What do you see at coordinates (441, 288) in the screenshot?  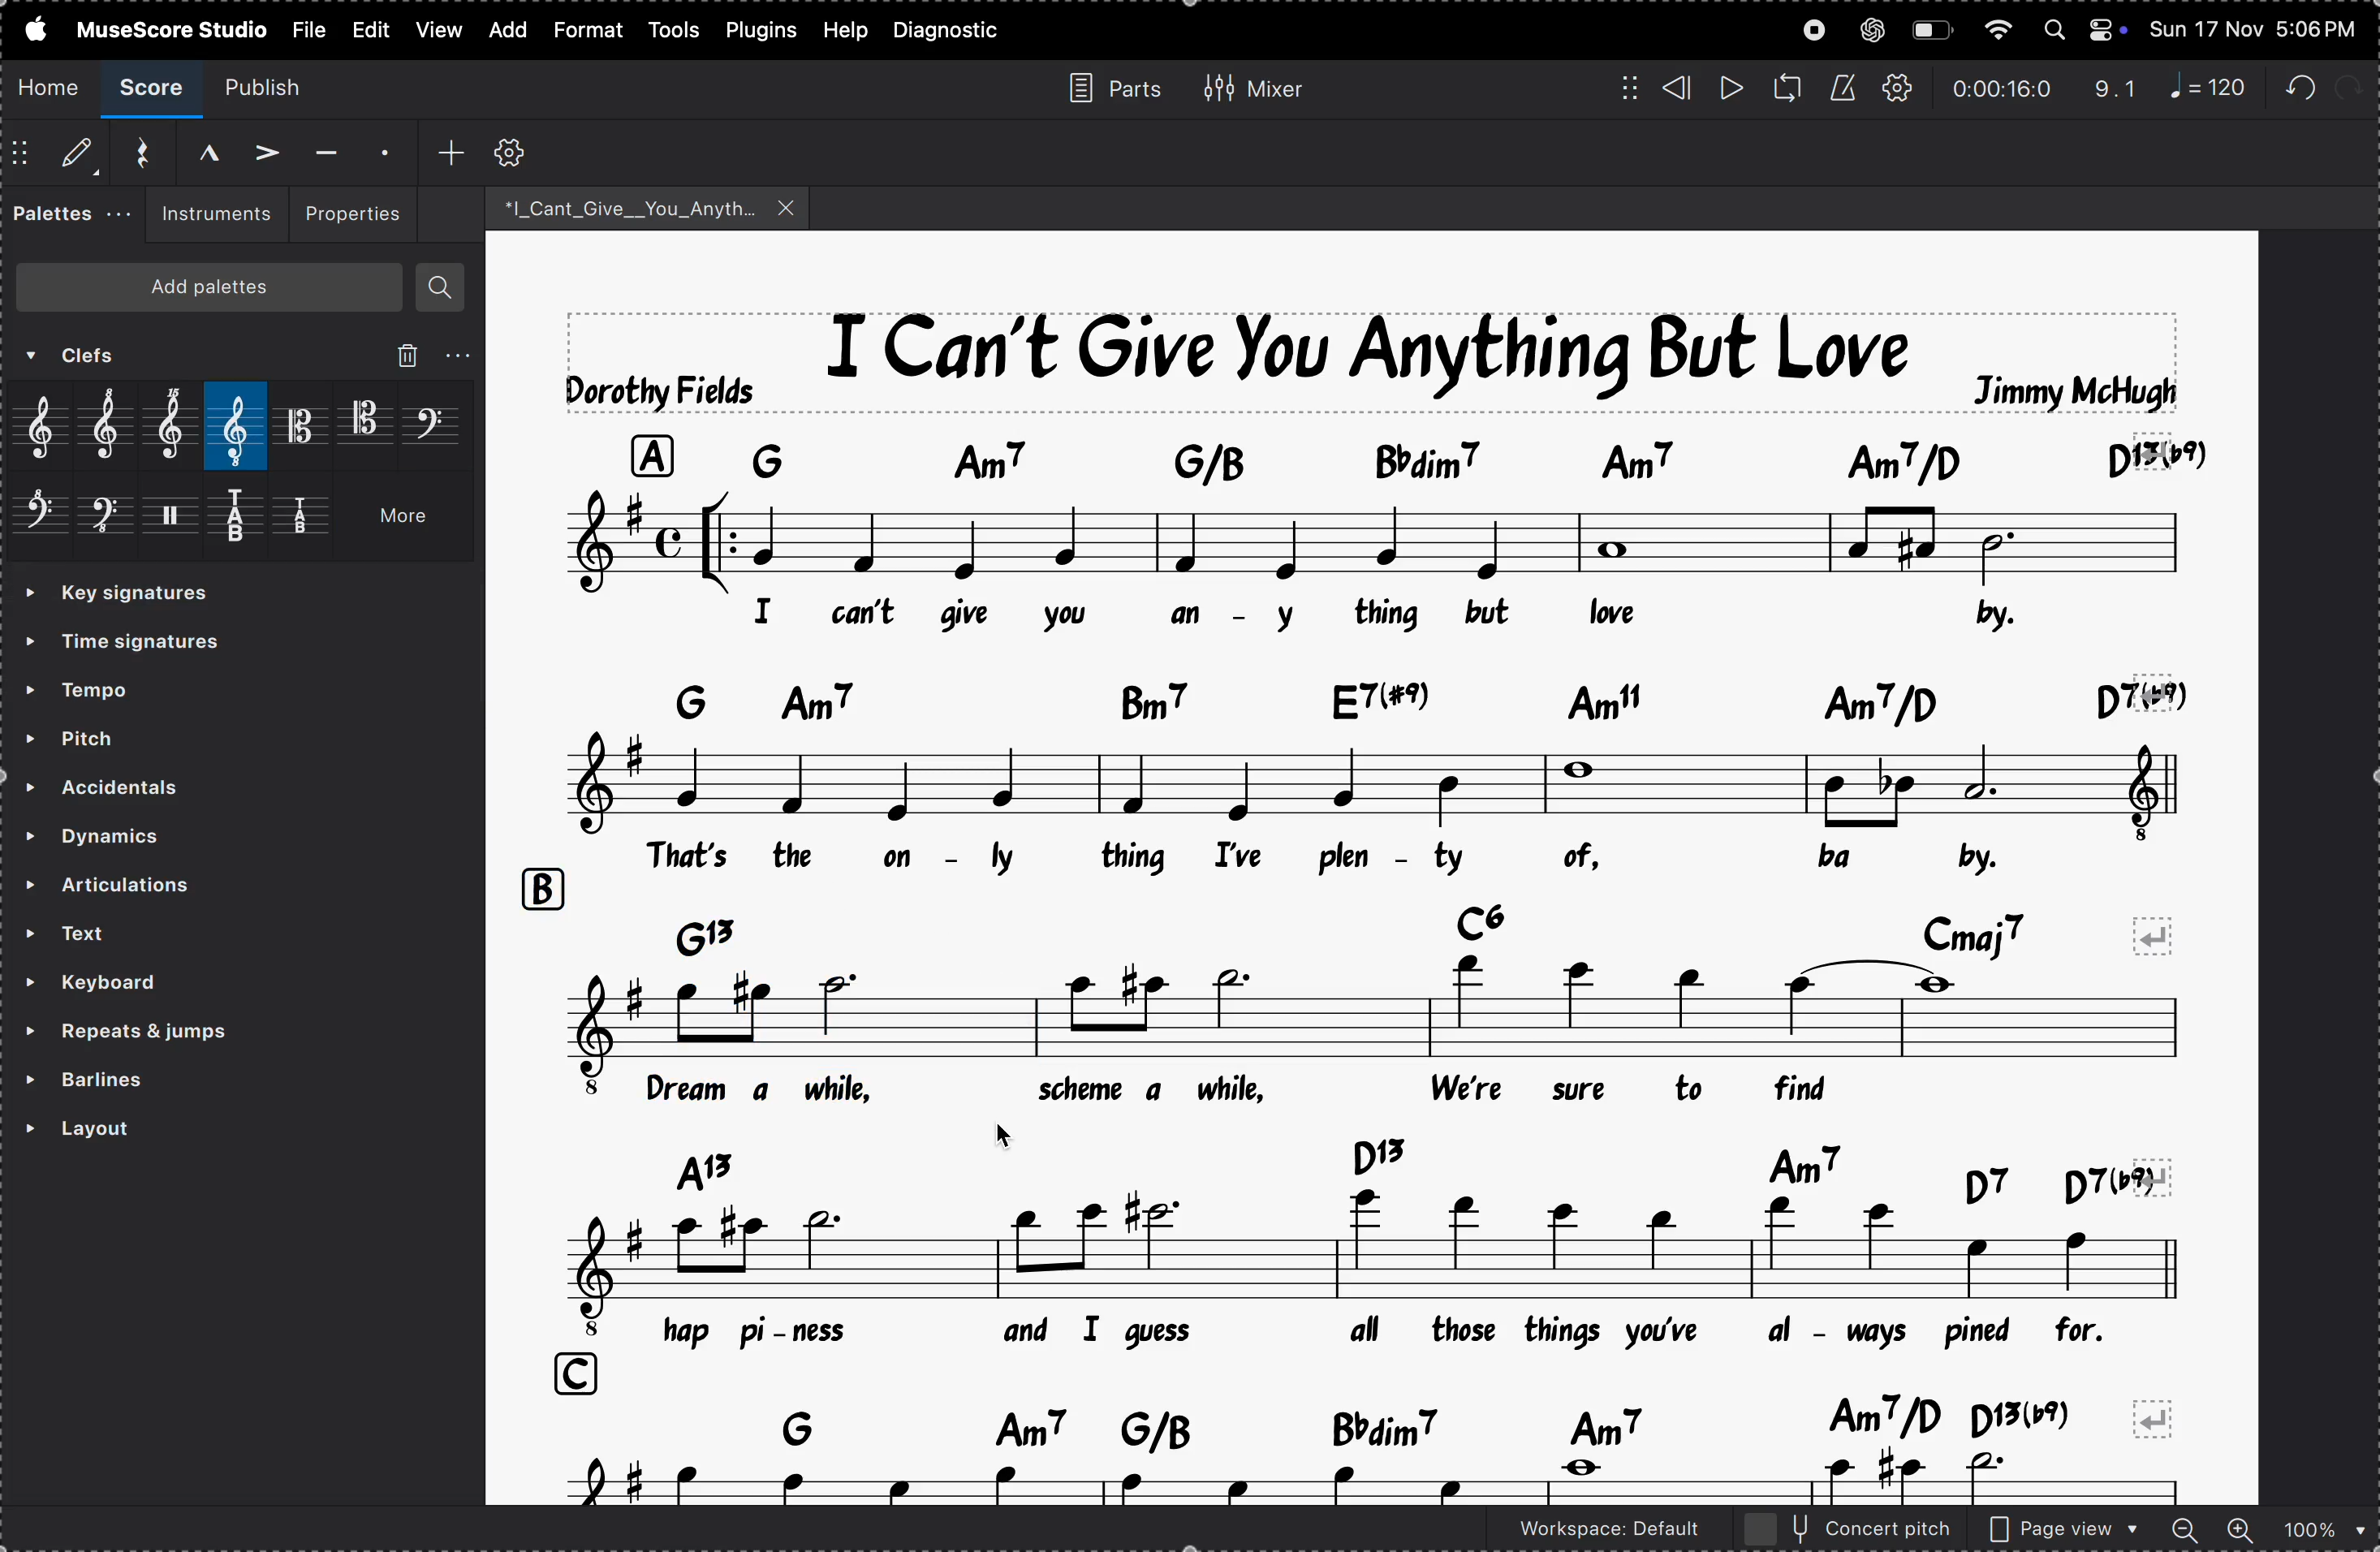 I see `search` at bounding box center [441, 288].